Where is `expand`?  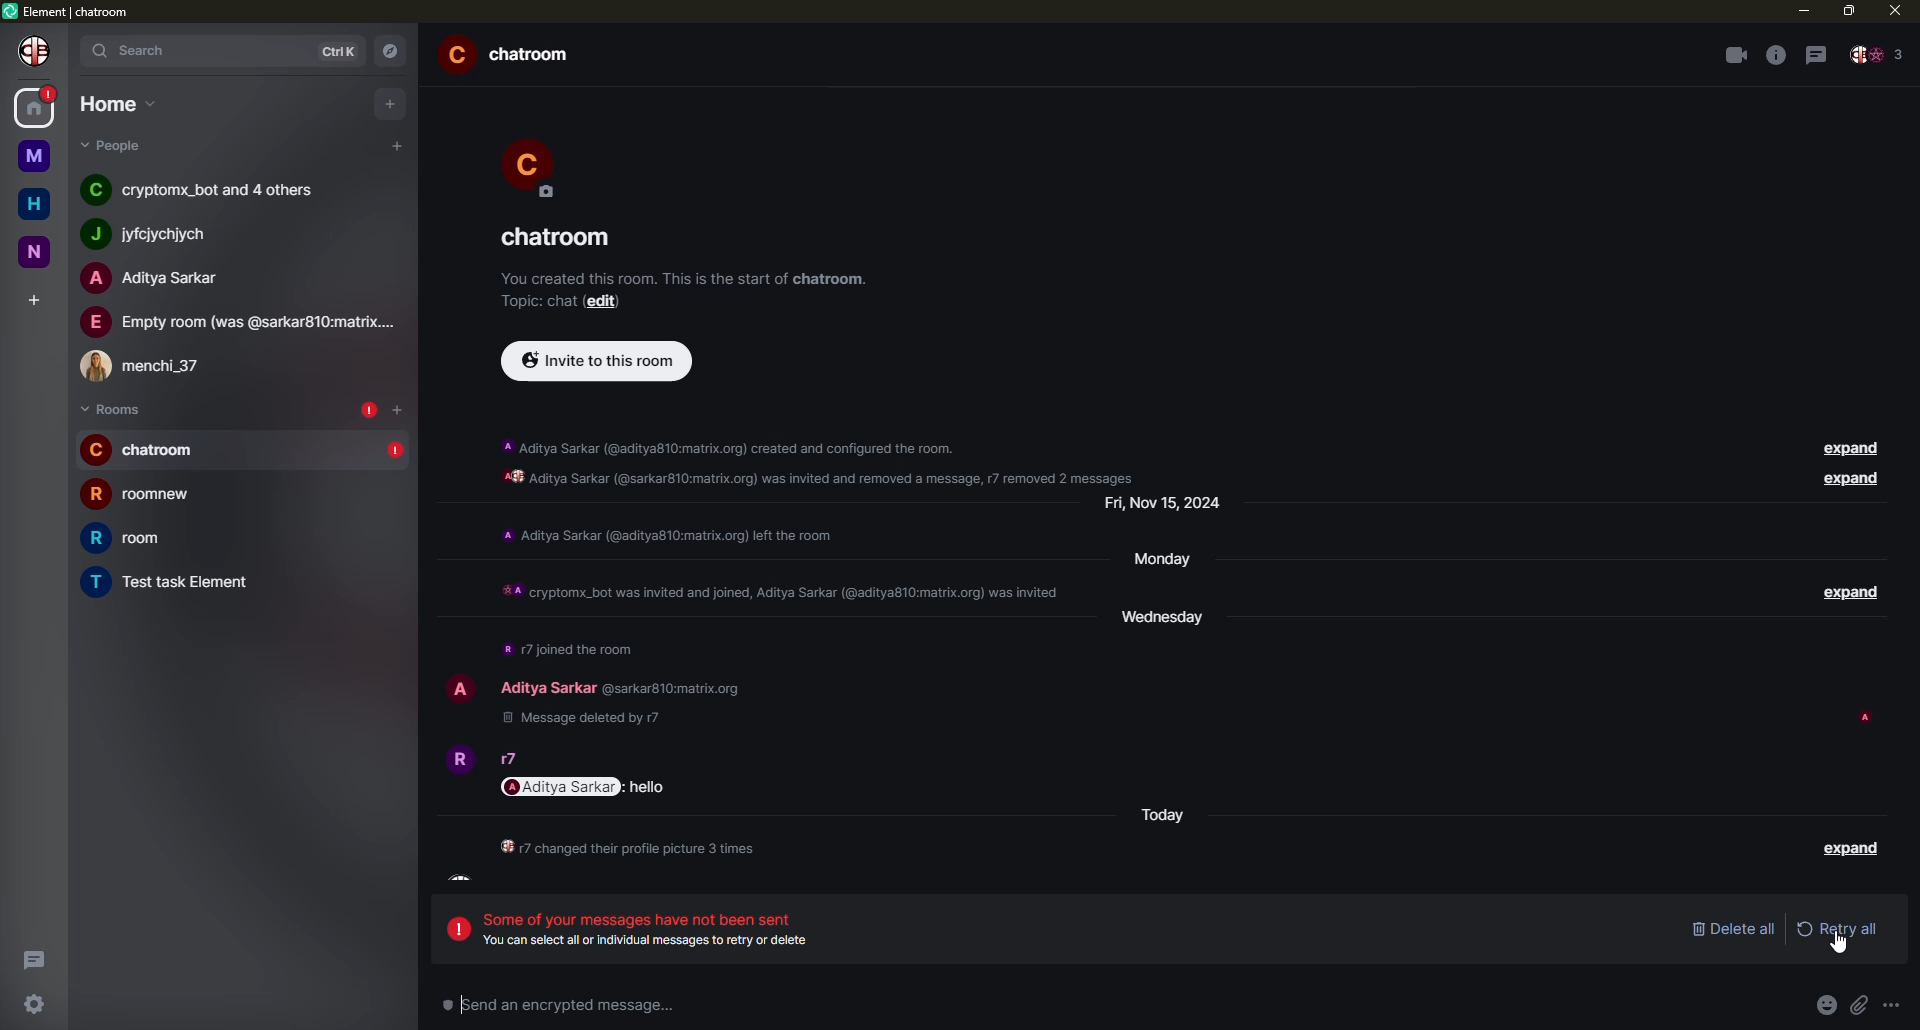
expand is located at coordinates (1852, 447).